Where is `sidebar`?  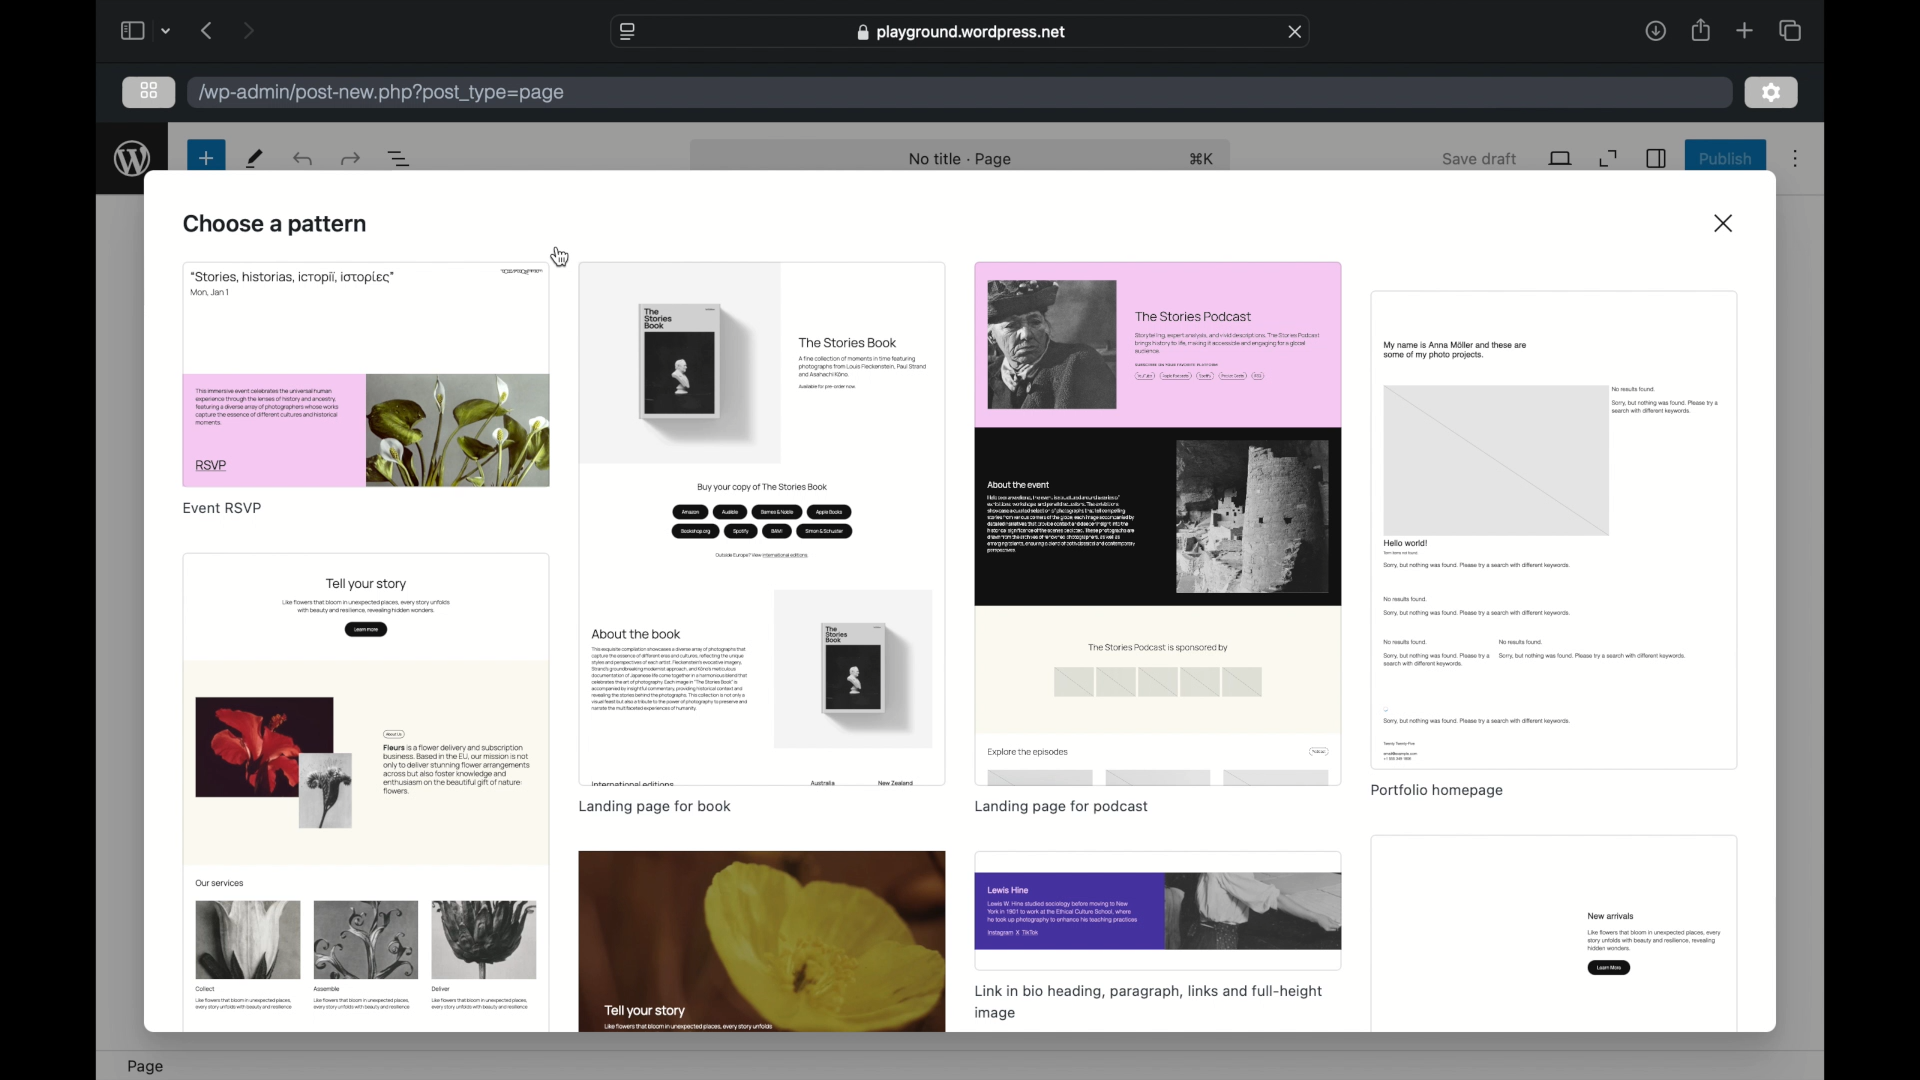 sidebar is located at coordinates (1658, 158).